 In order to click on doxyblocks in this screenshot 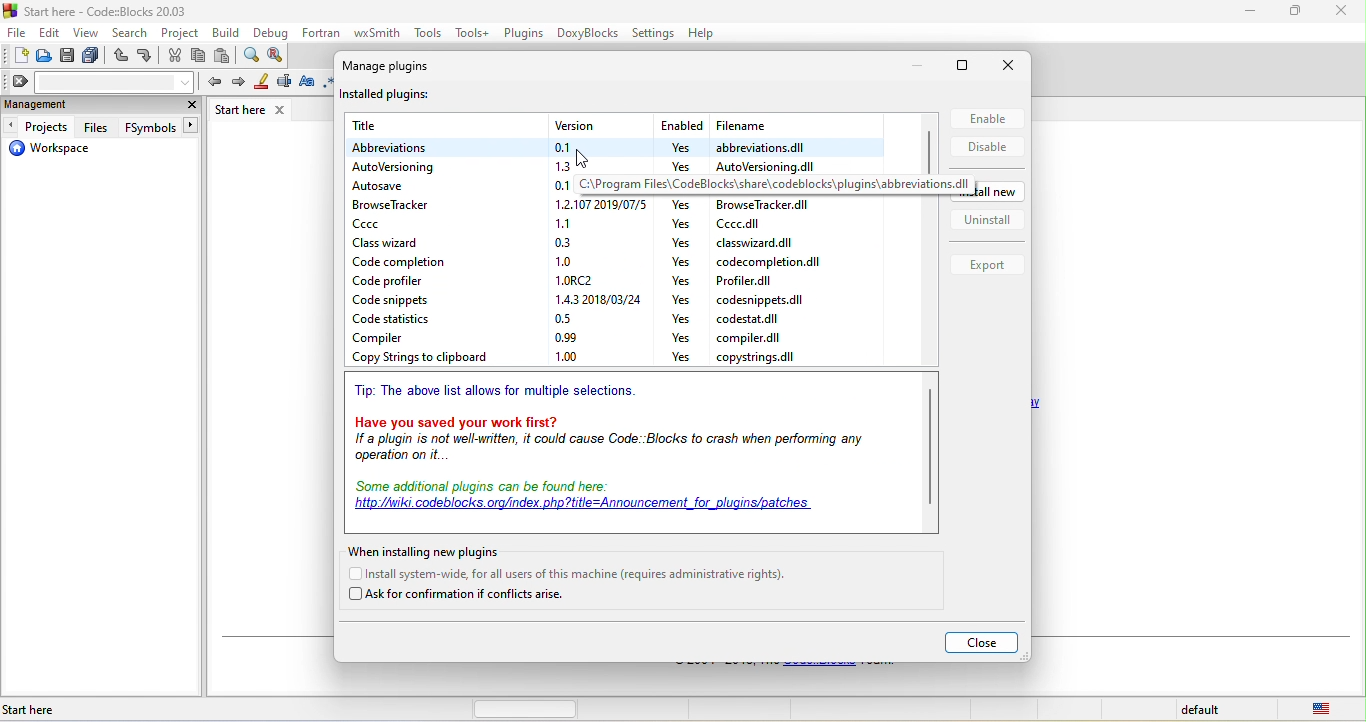, I will do `click(590, 33)`.